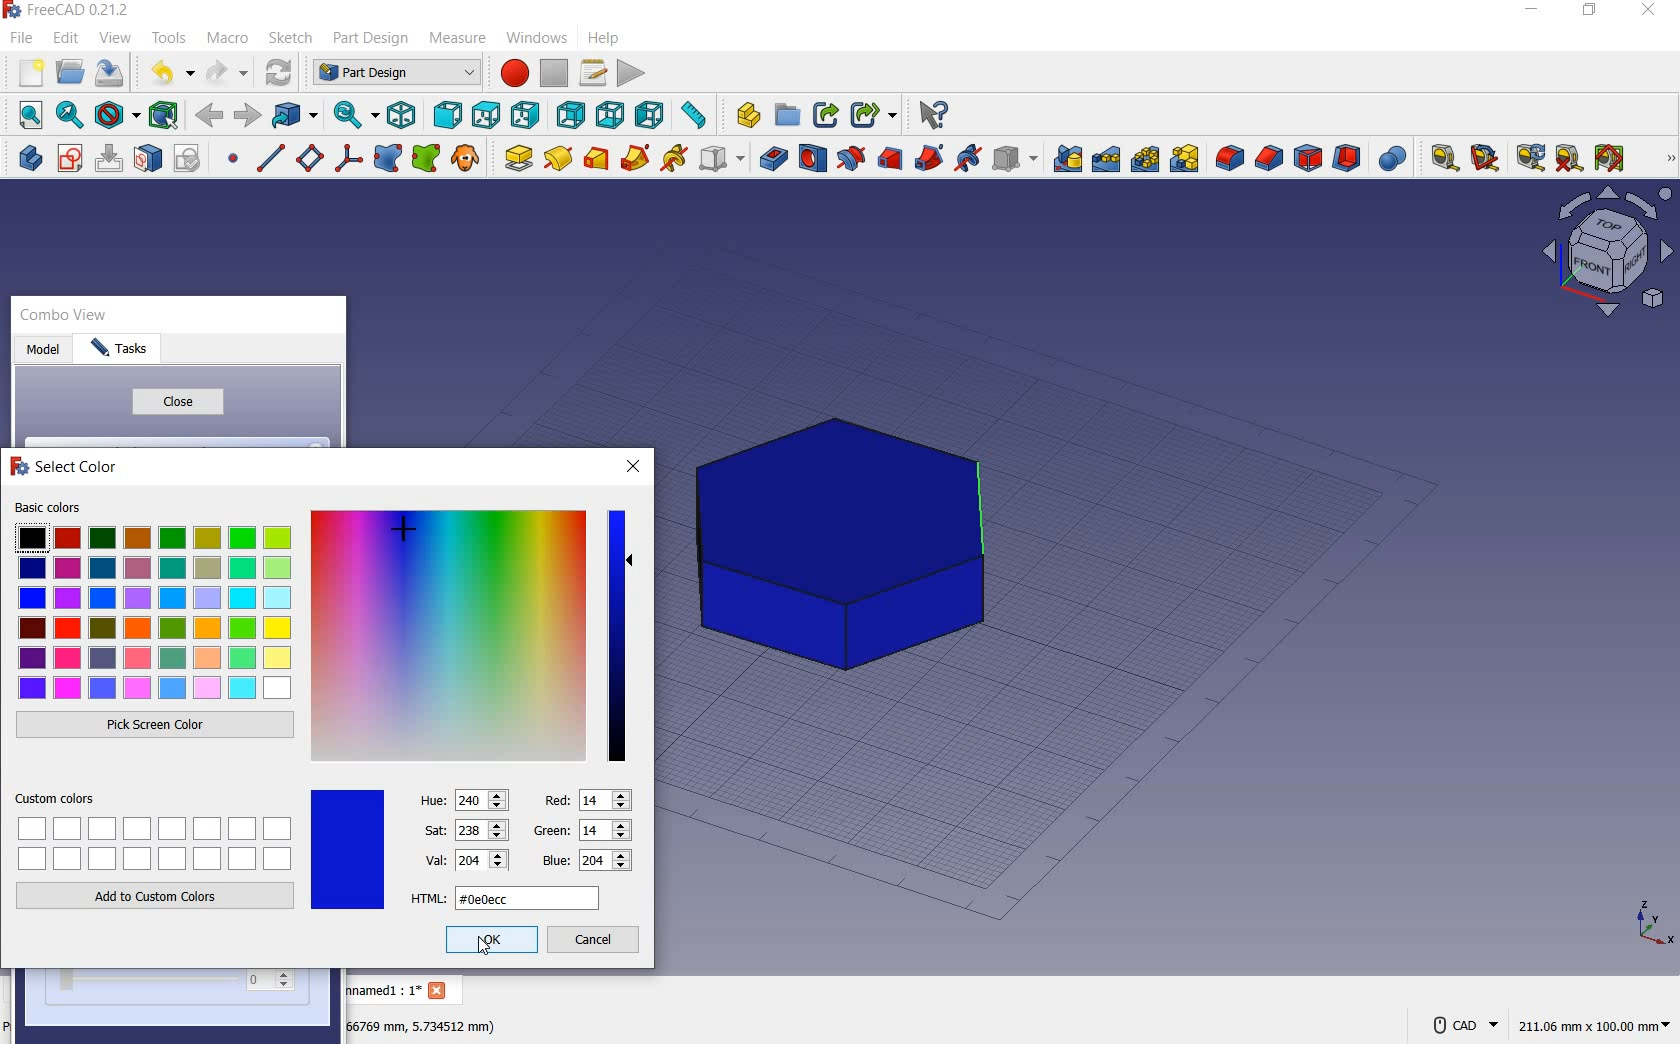 Image resolution: width=1680 pixels, height=1044 pixels. I want to click on Green: 14, so click(581, 829).